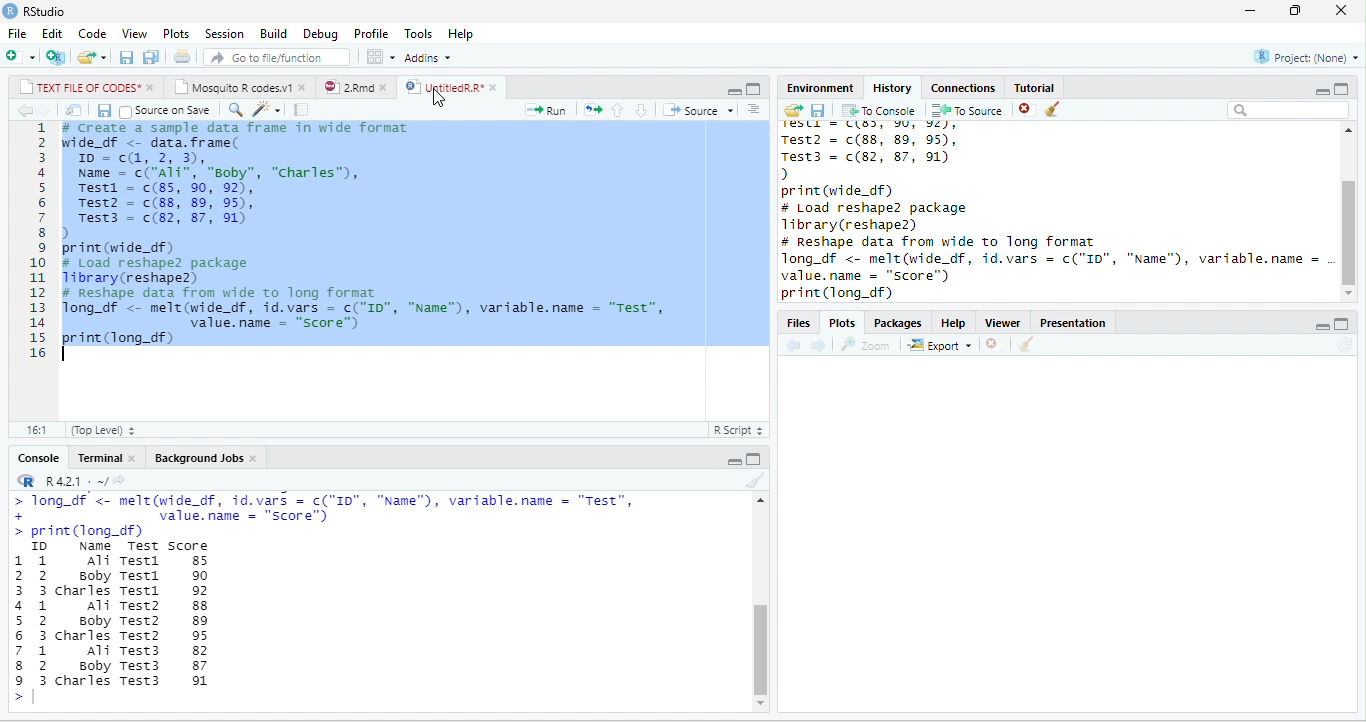  What do you see at coordinates (618, 110) in the screenshot?
I see `up` at bounding box center [618, 110].